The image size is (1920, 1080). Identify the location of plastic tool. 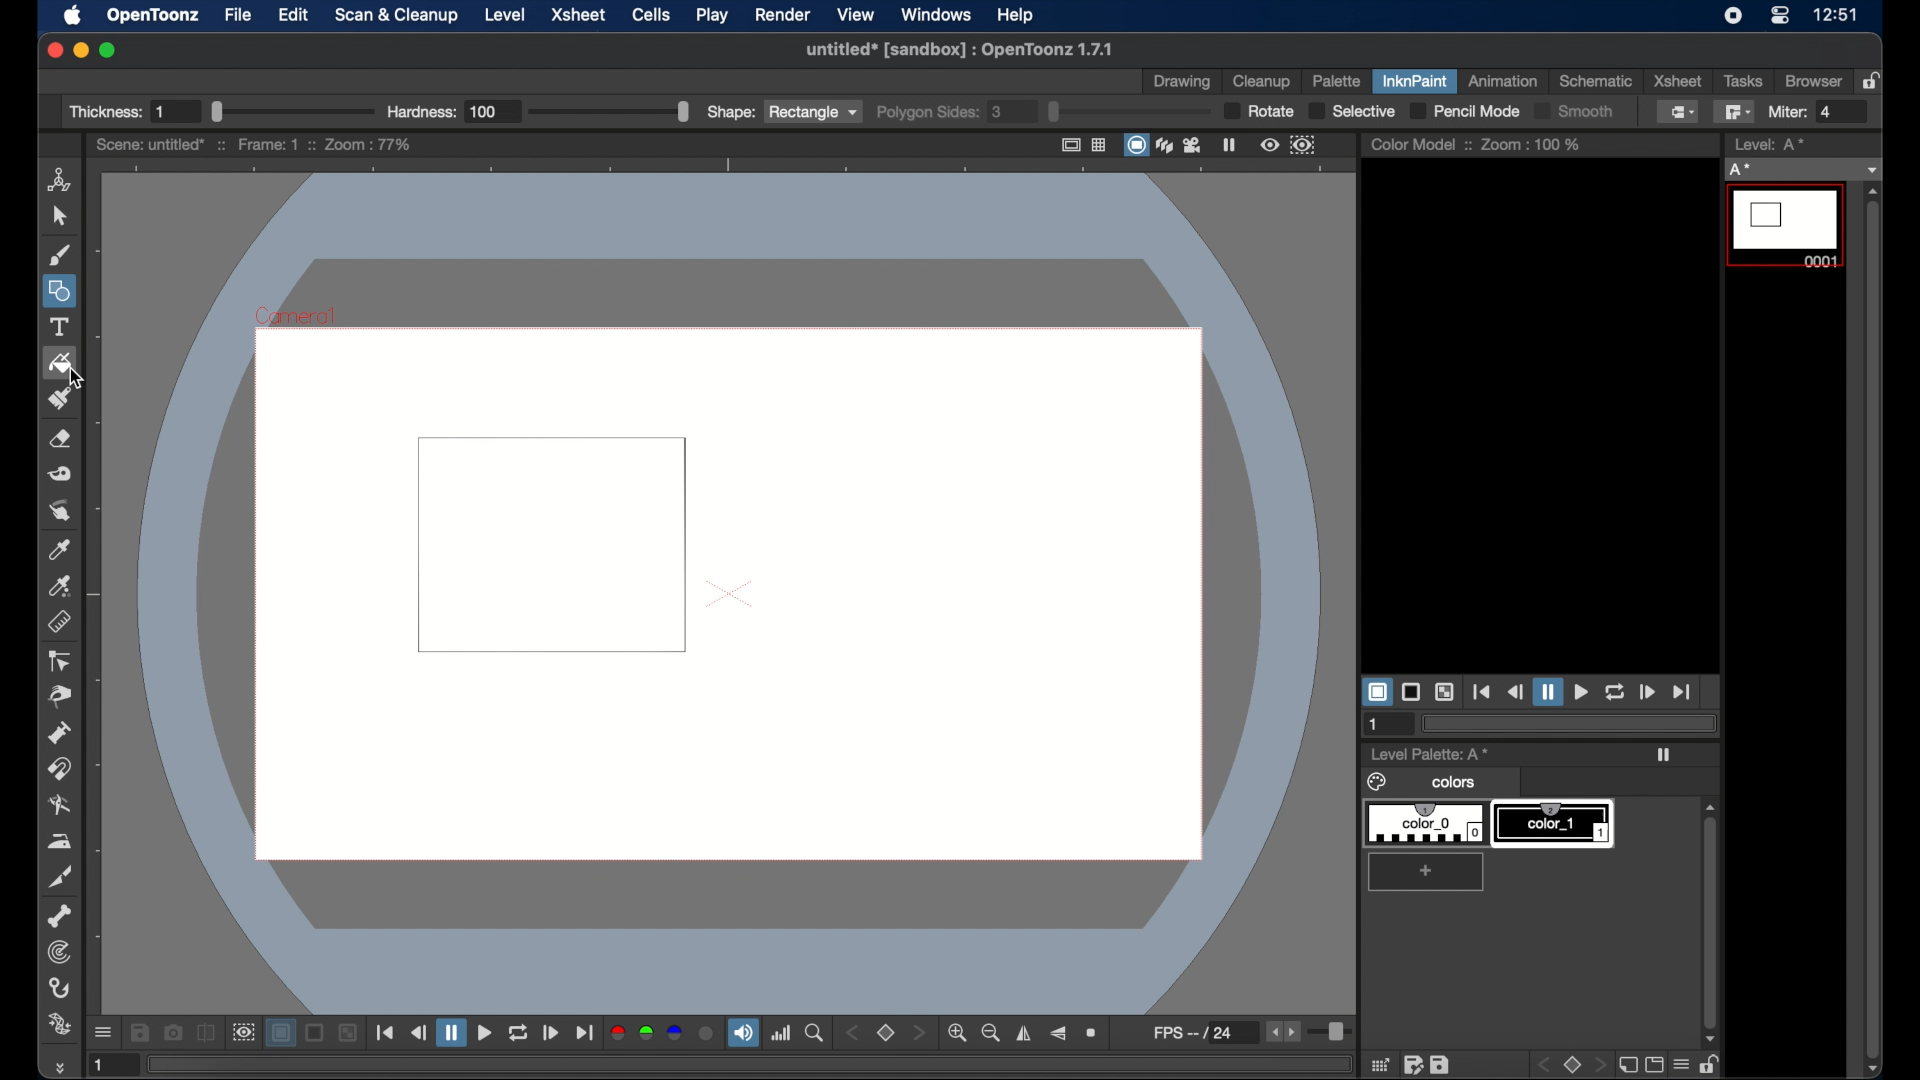
(59, 1025).